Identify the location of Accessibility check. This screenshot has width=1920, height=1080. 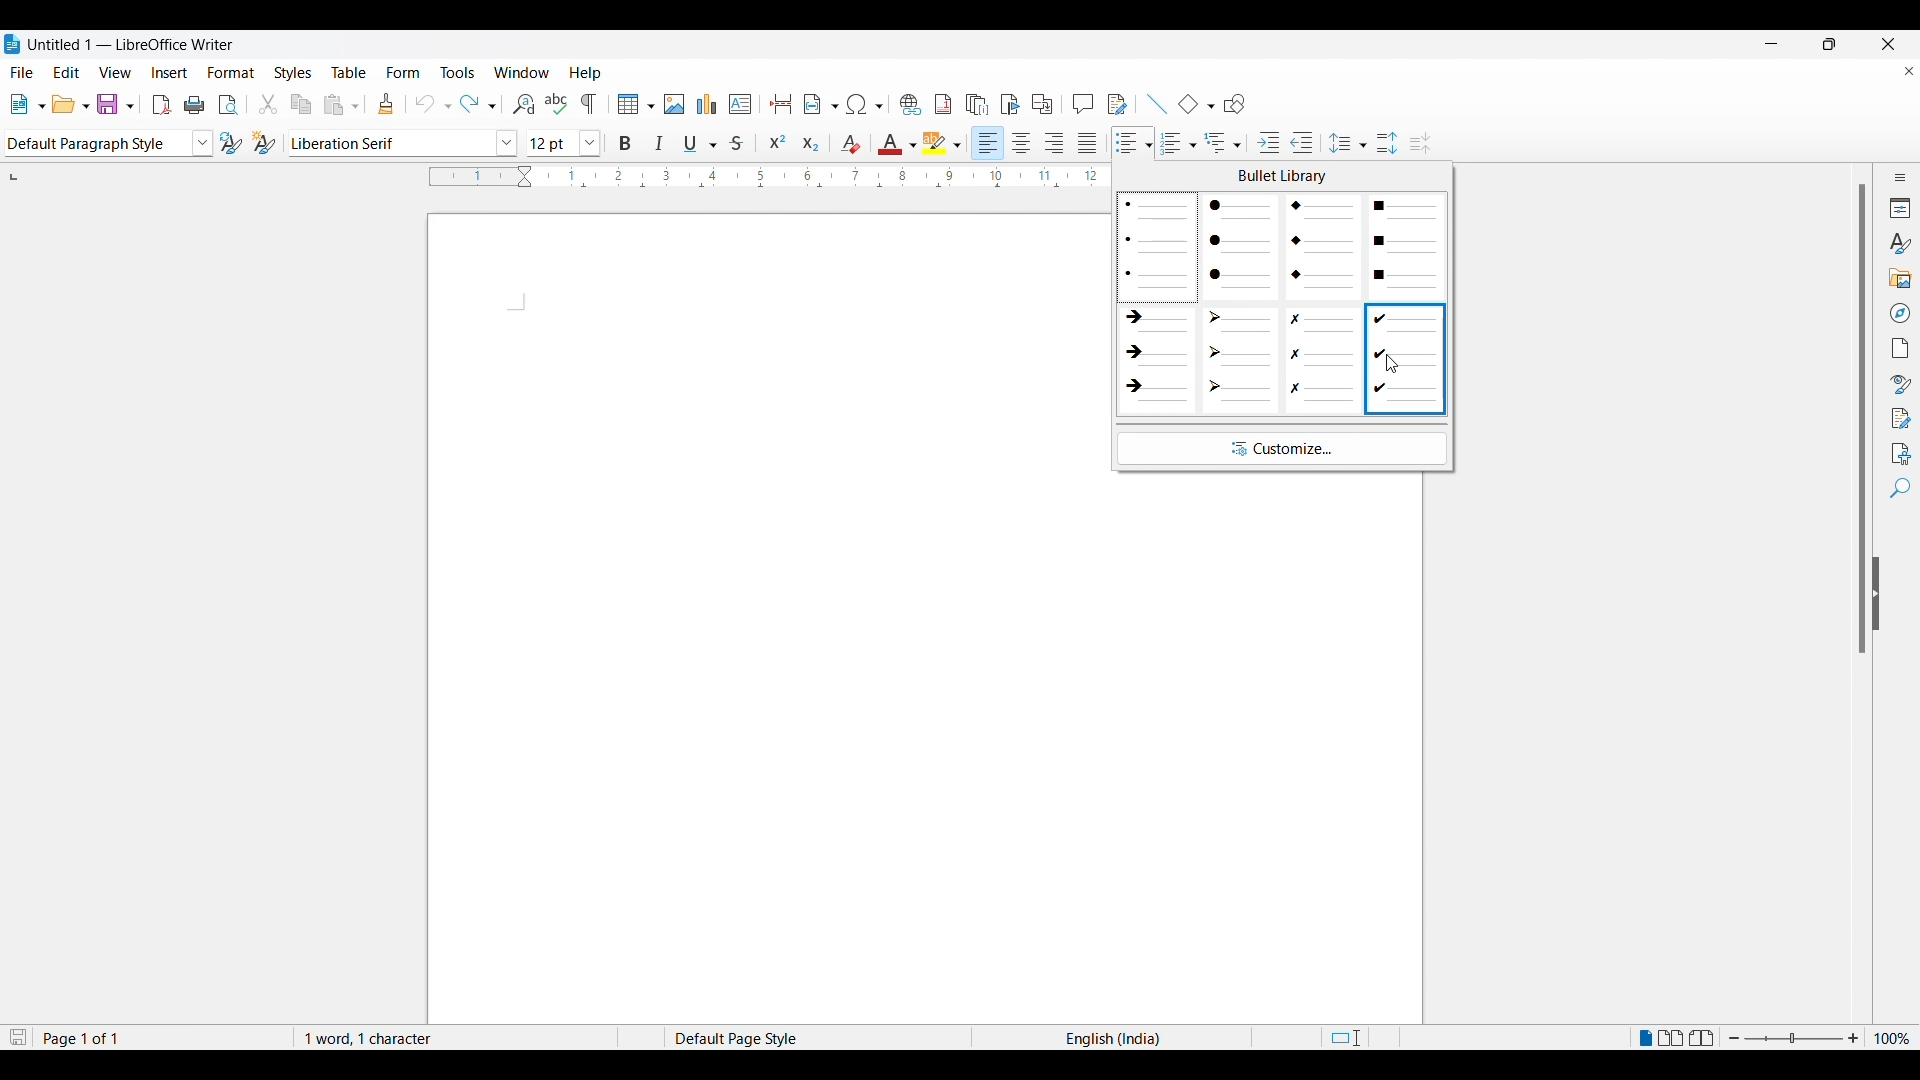
(1895, 452).